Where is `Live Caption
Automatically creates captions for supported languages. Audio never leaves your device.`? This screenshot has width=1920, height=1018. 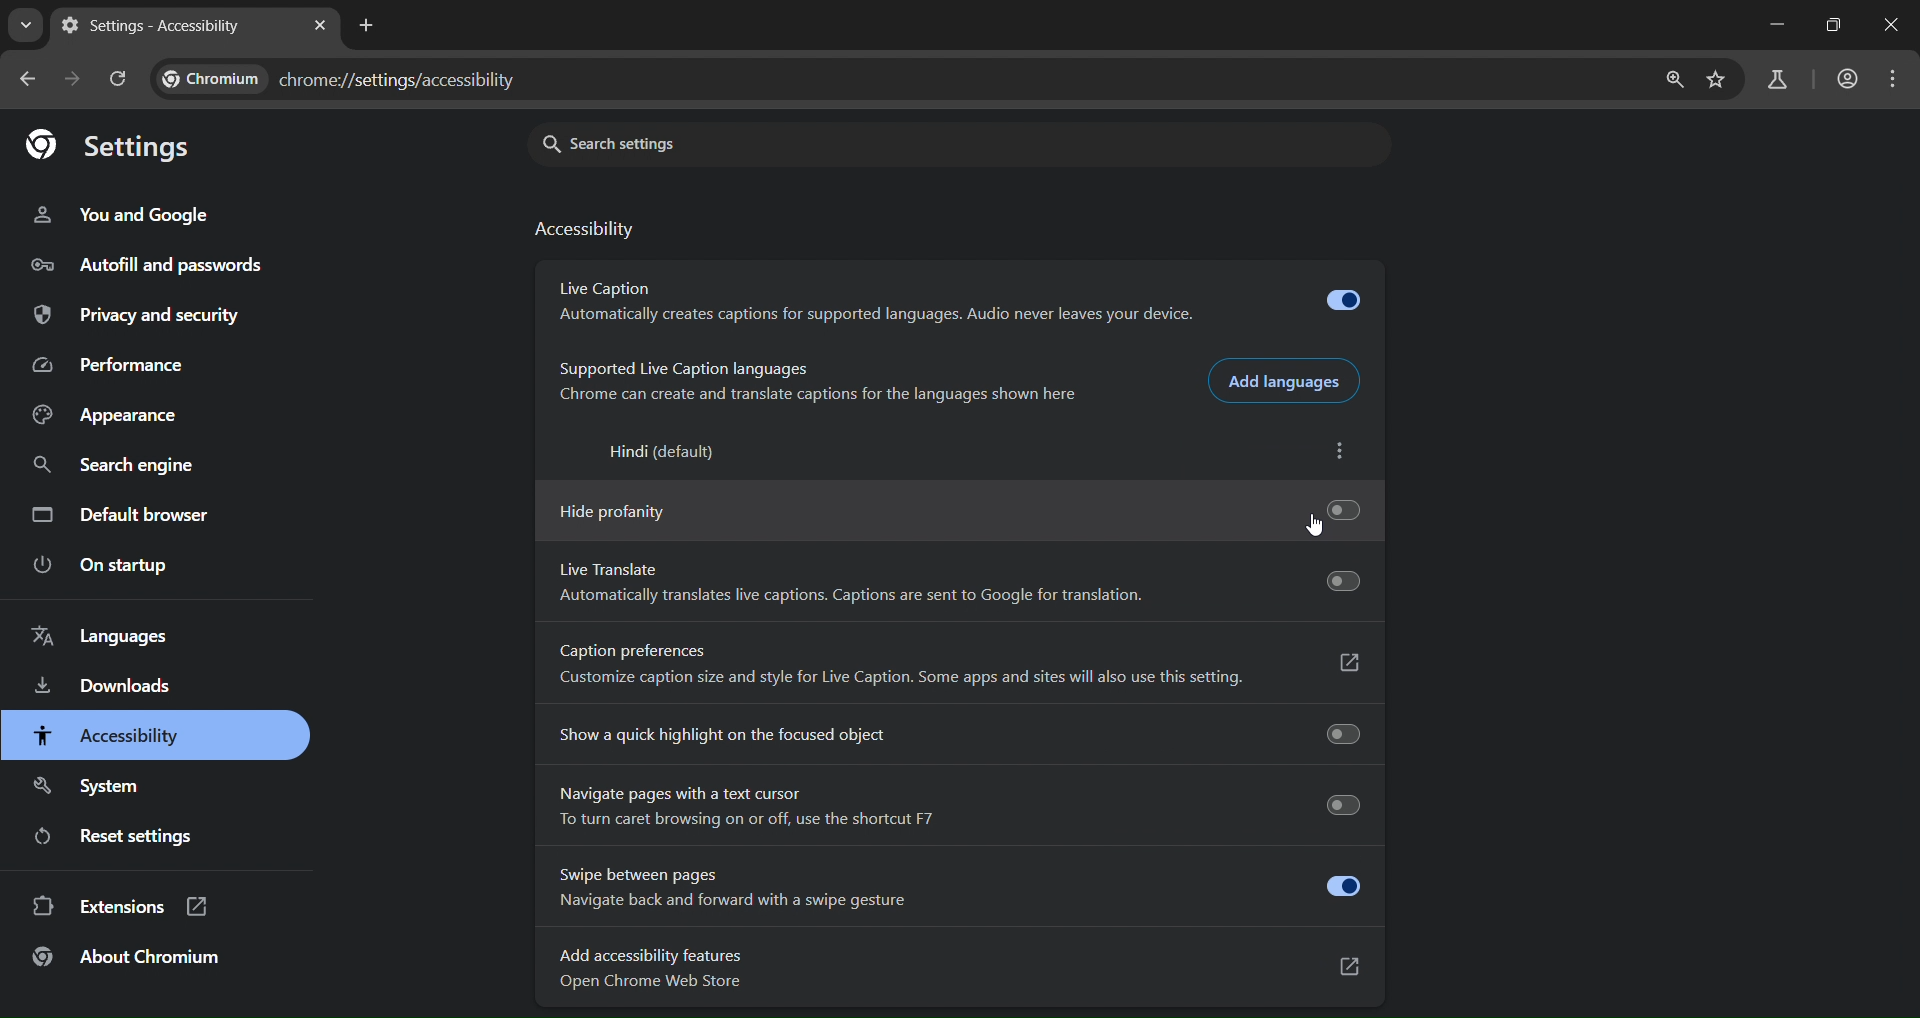
Live Caption
Automatically creates captions for supported languages. Audio never leaves your device. is located at coordinates (954, 300).